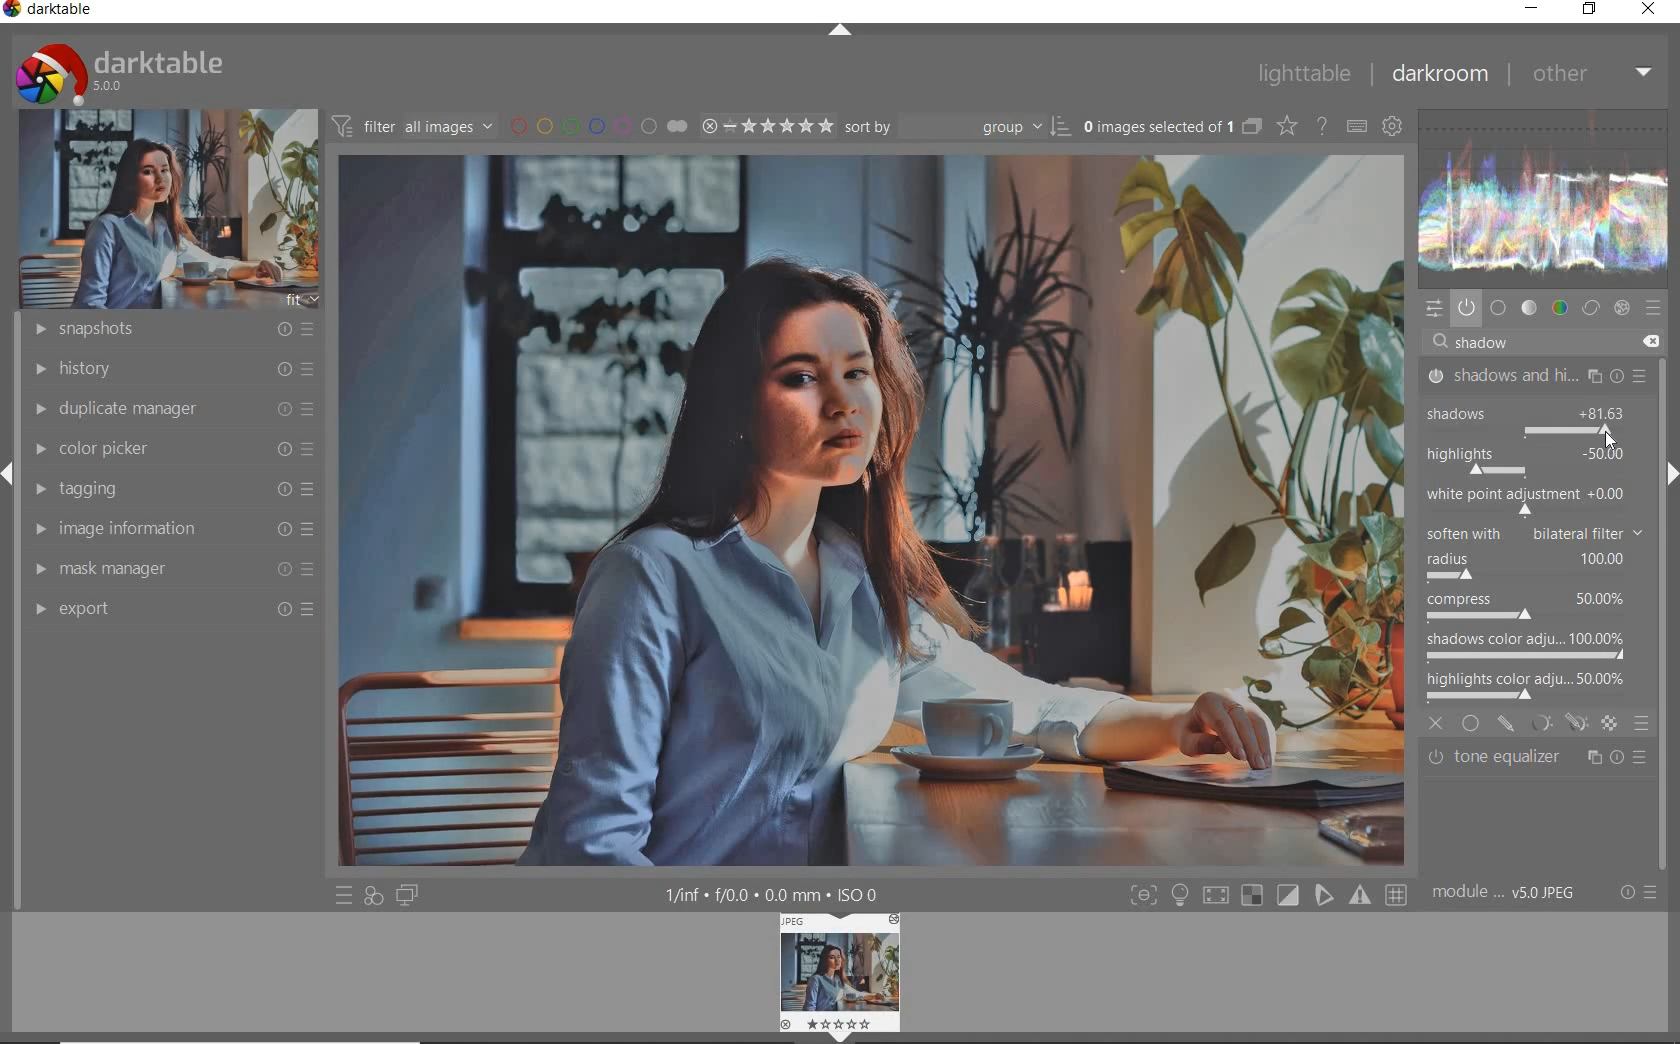  Describe the element at coordinates (768, 126) in the screenshot. I see `selected Image range rating` at that location.